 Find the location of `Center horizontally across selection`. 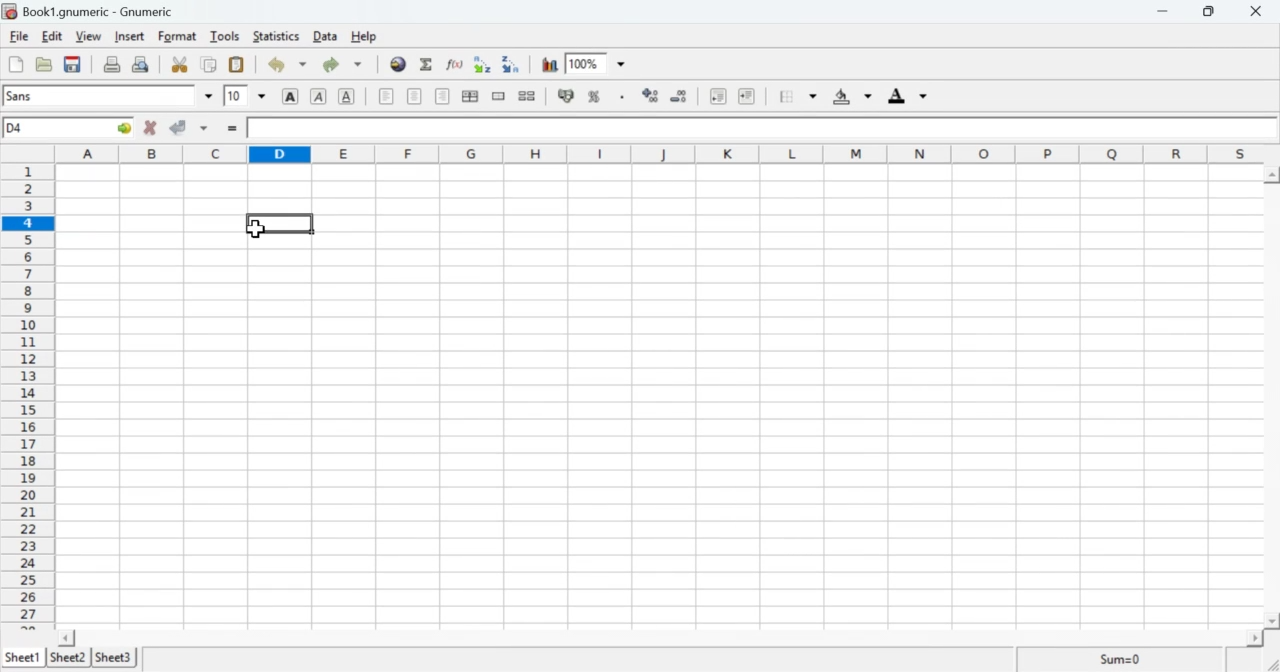

Center horizontally across selection is located at coordinates (471, 96).